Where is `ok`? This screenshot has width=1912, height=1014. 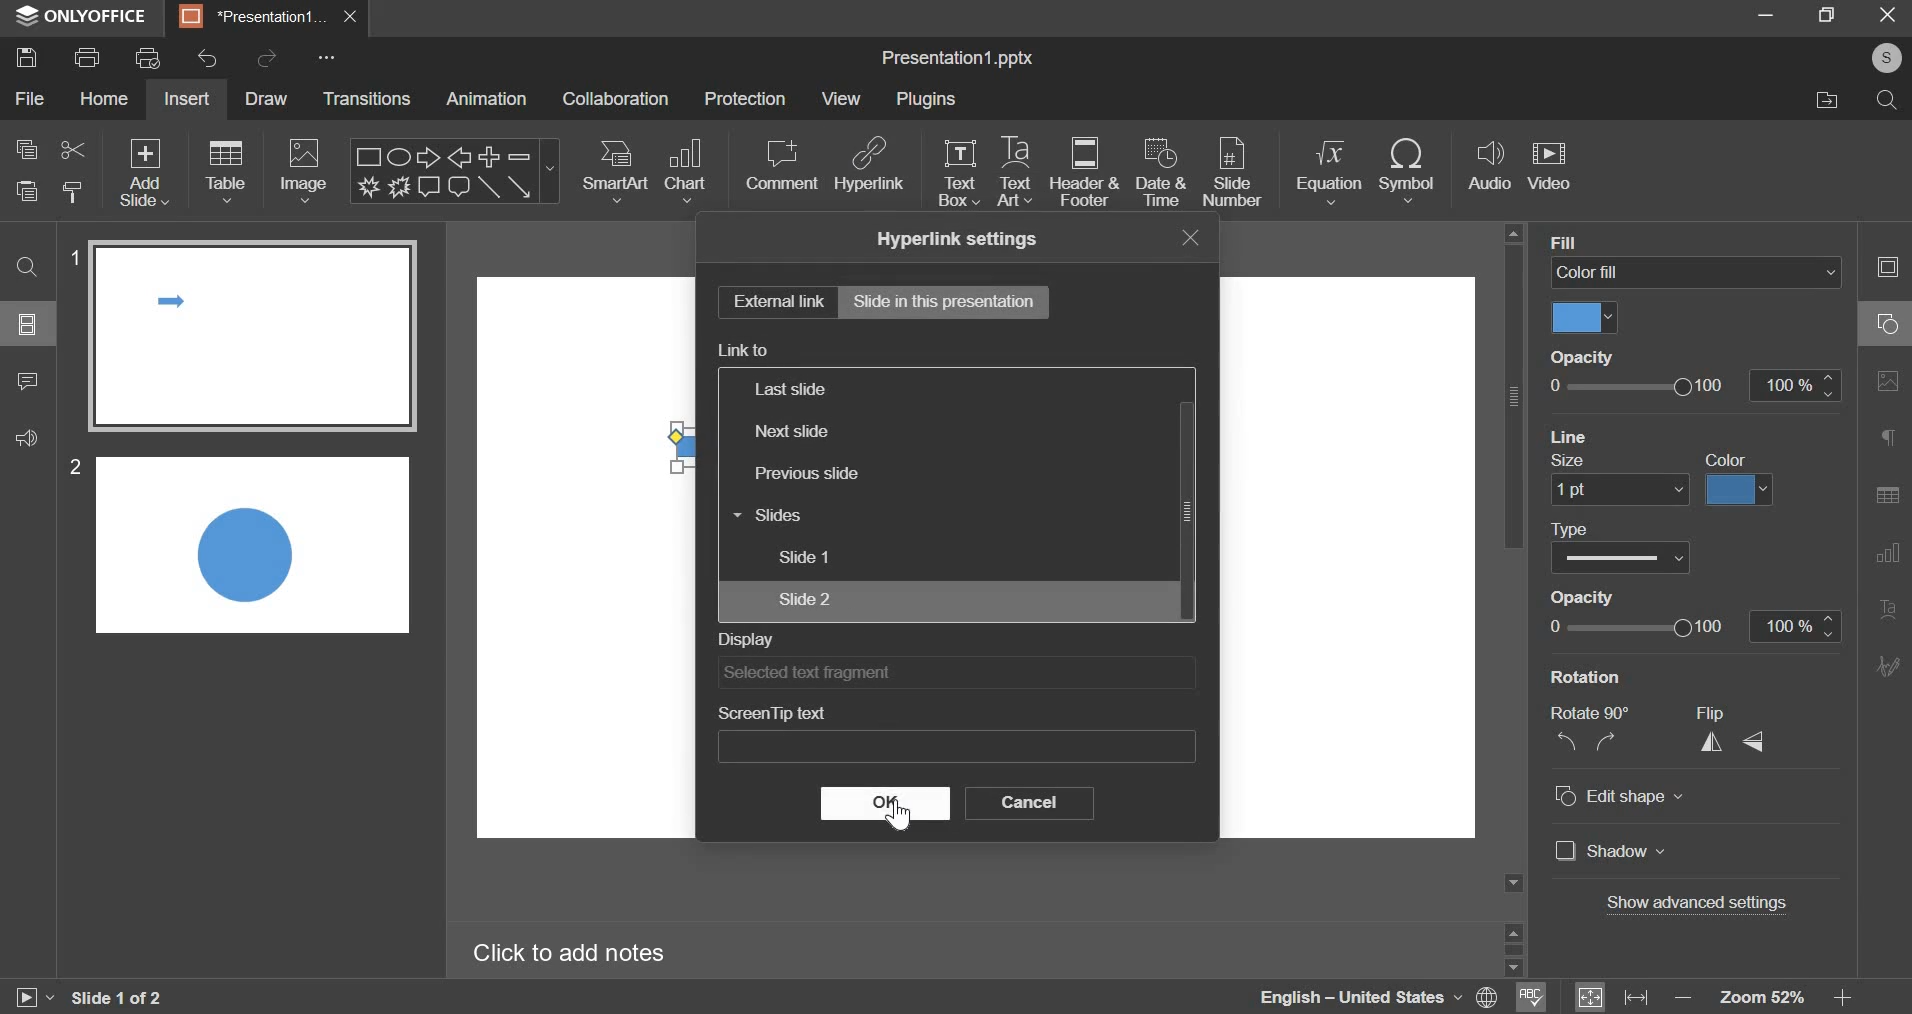
ok is located at coordinates (883, 802).